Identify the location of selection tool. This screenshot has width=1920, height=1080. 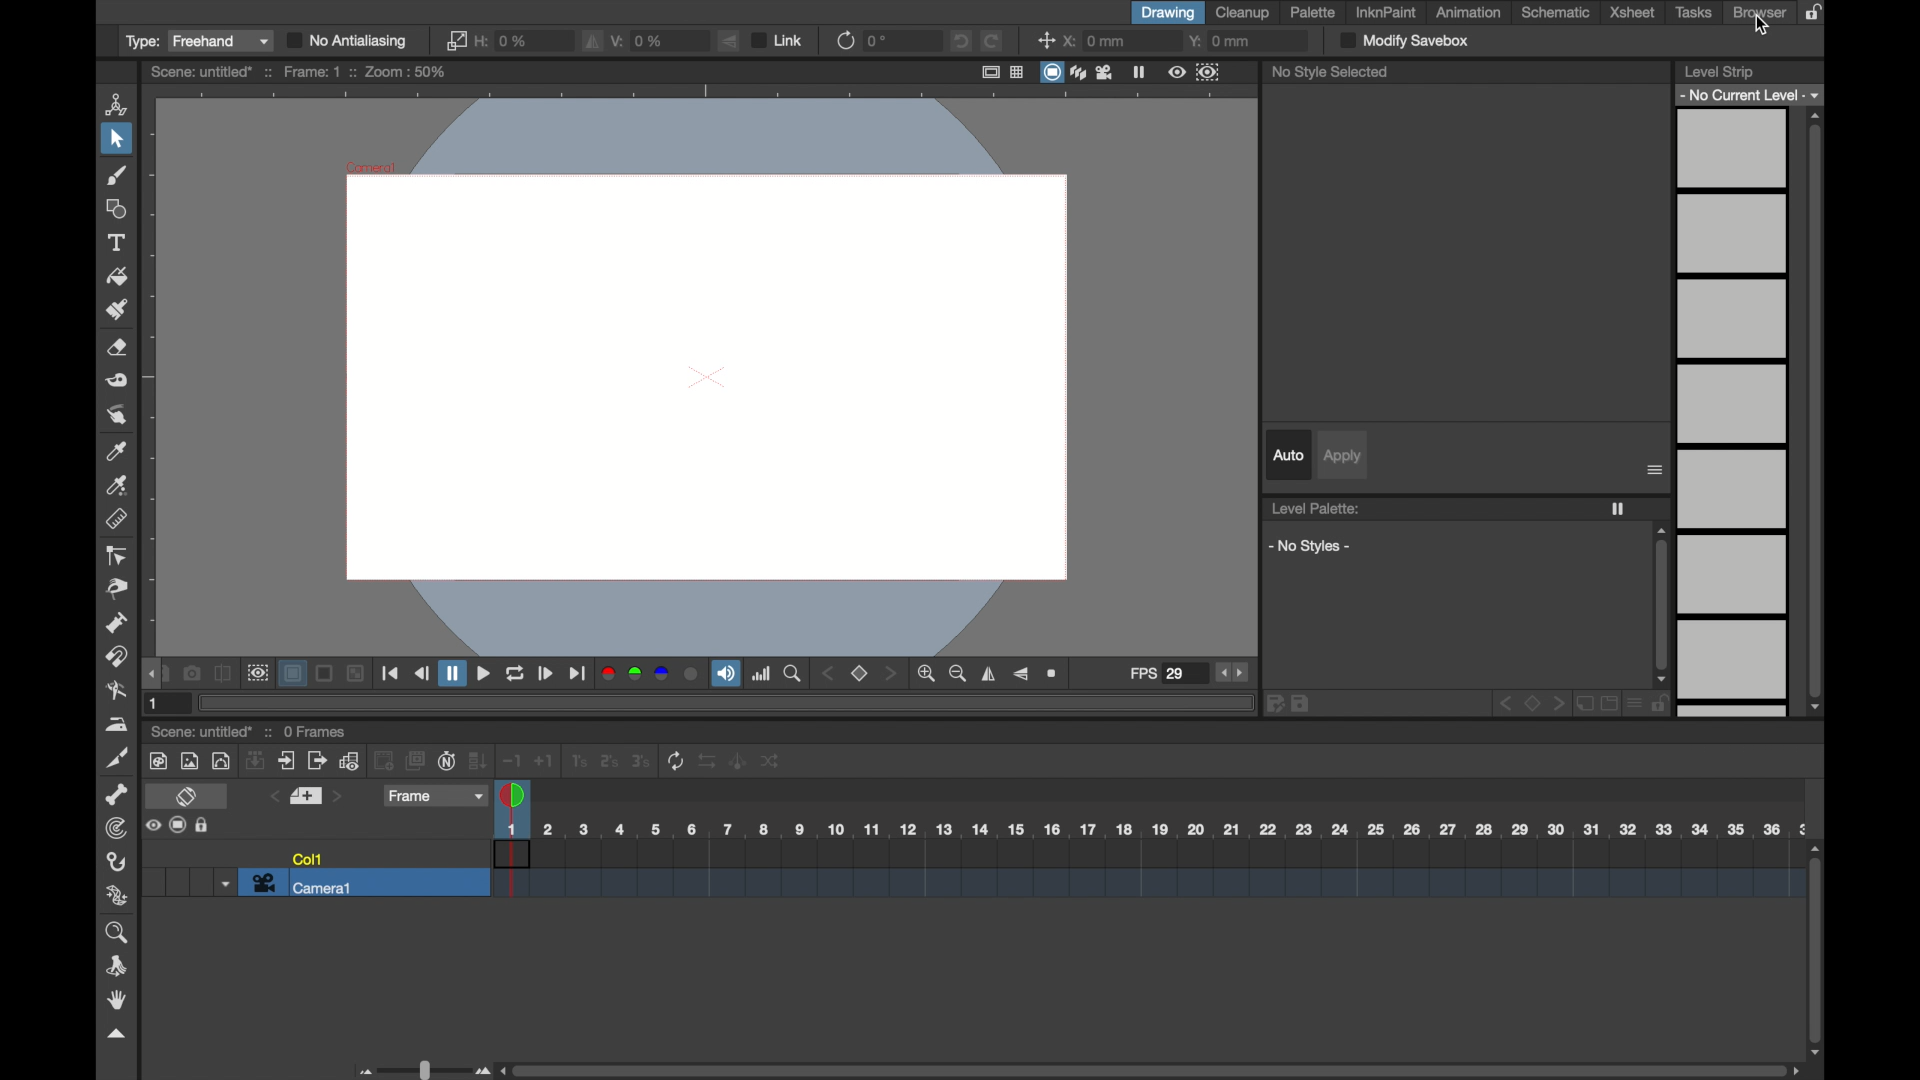
(115, 139).